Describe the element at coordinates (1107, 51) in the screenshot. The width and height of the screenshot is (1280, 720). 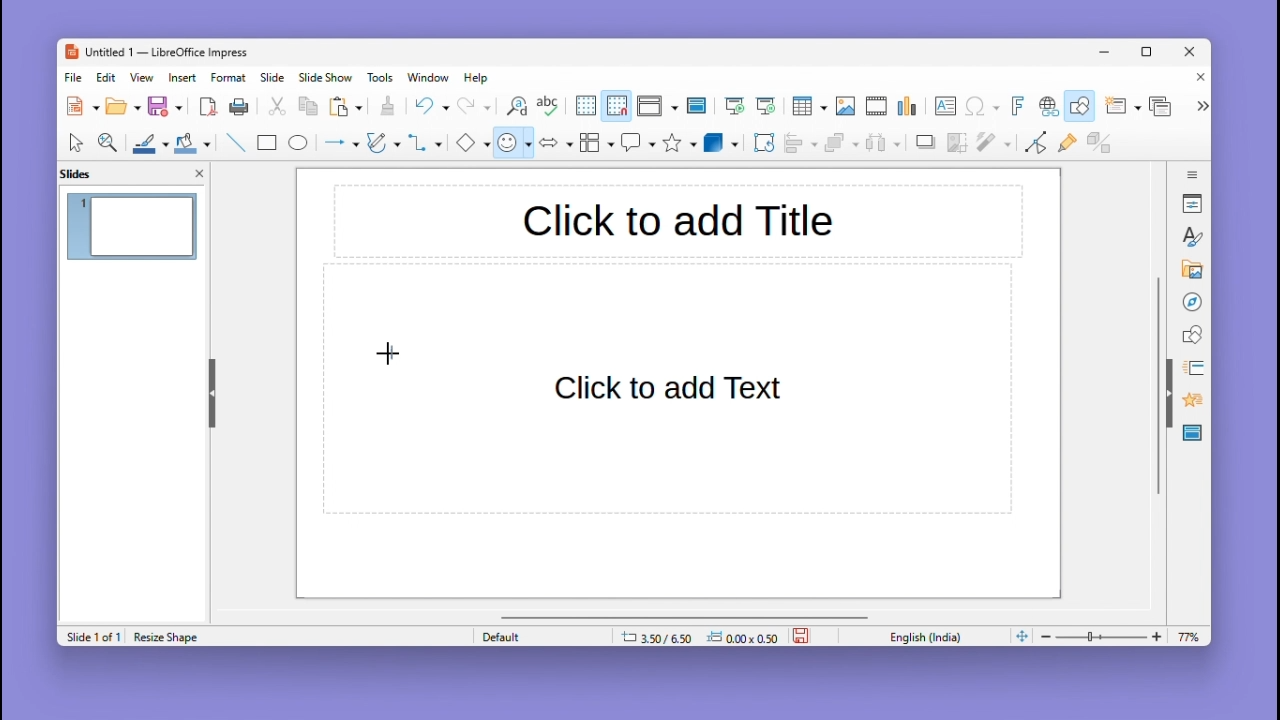
I see `Minimise` at that location.